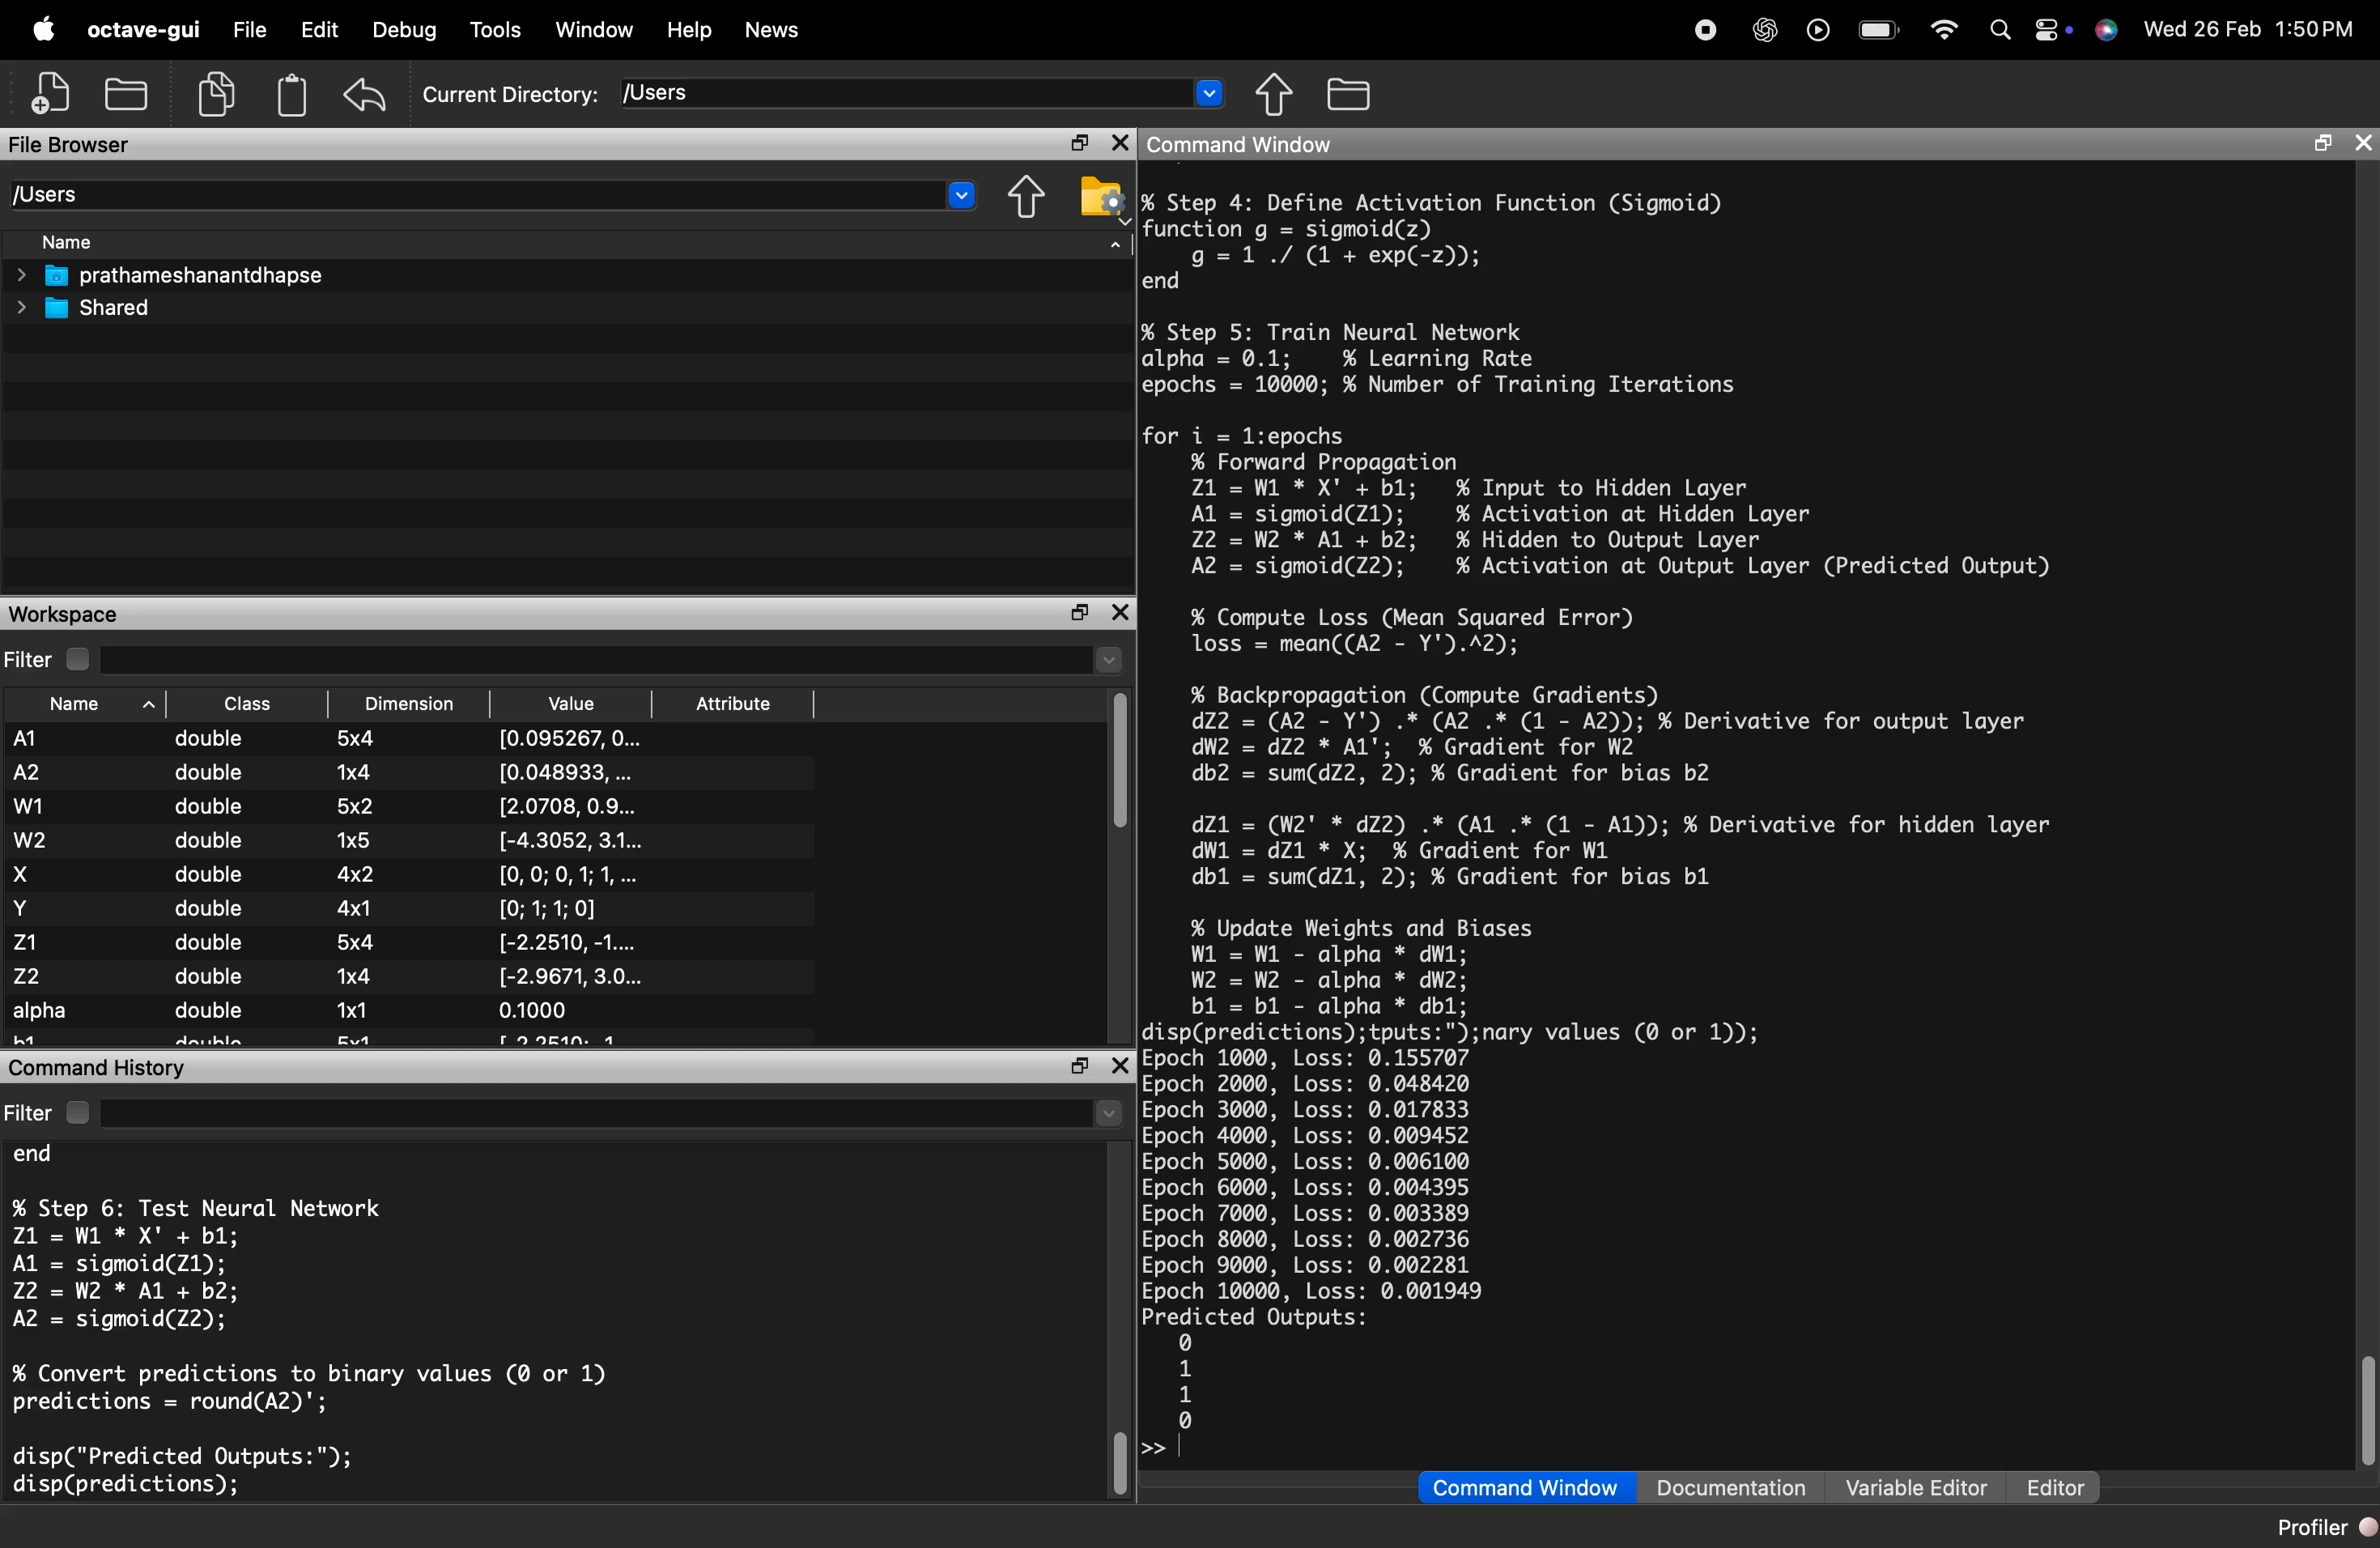 Image resolution: width=2380 pixels, height=1548 pixels. What do you see at coordinates (131, 93) in the screenshot?
I see `open an existing file in directory` at bounding box center [131, 93].